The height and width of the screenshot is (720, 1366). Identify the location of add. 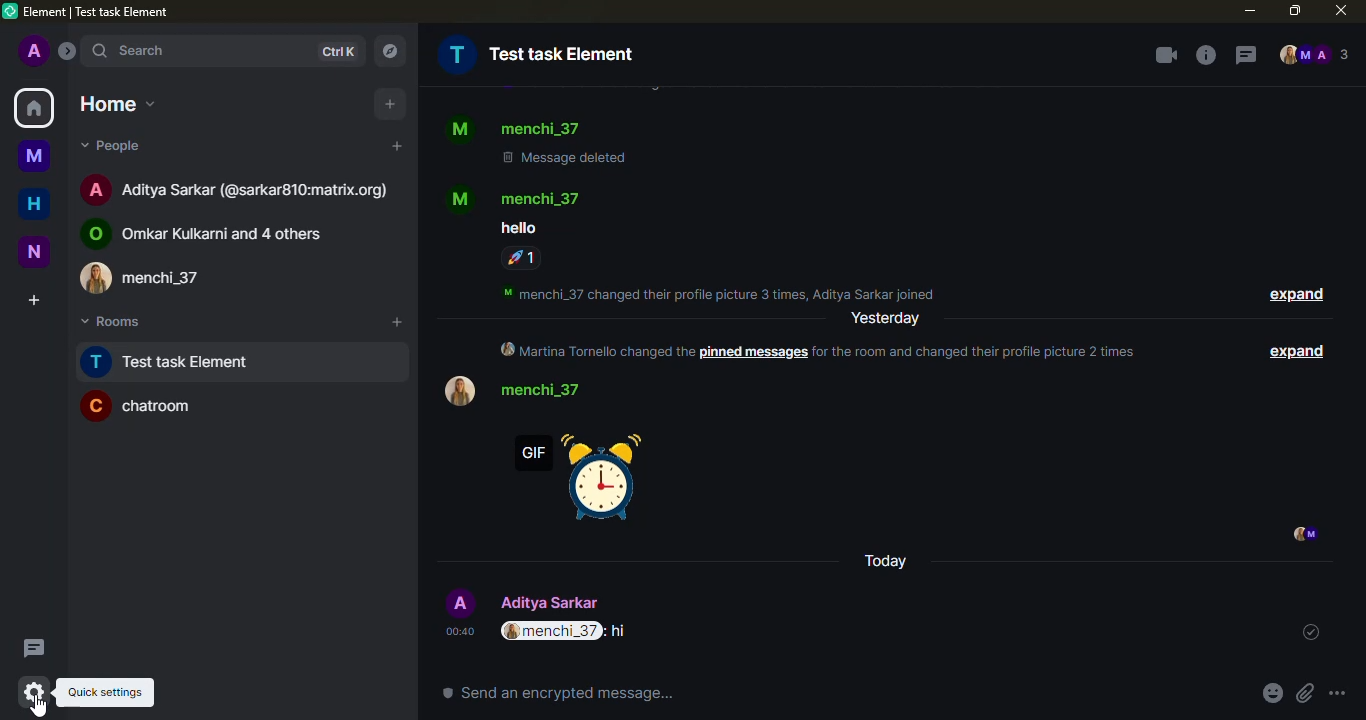
(395, 146).